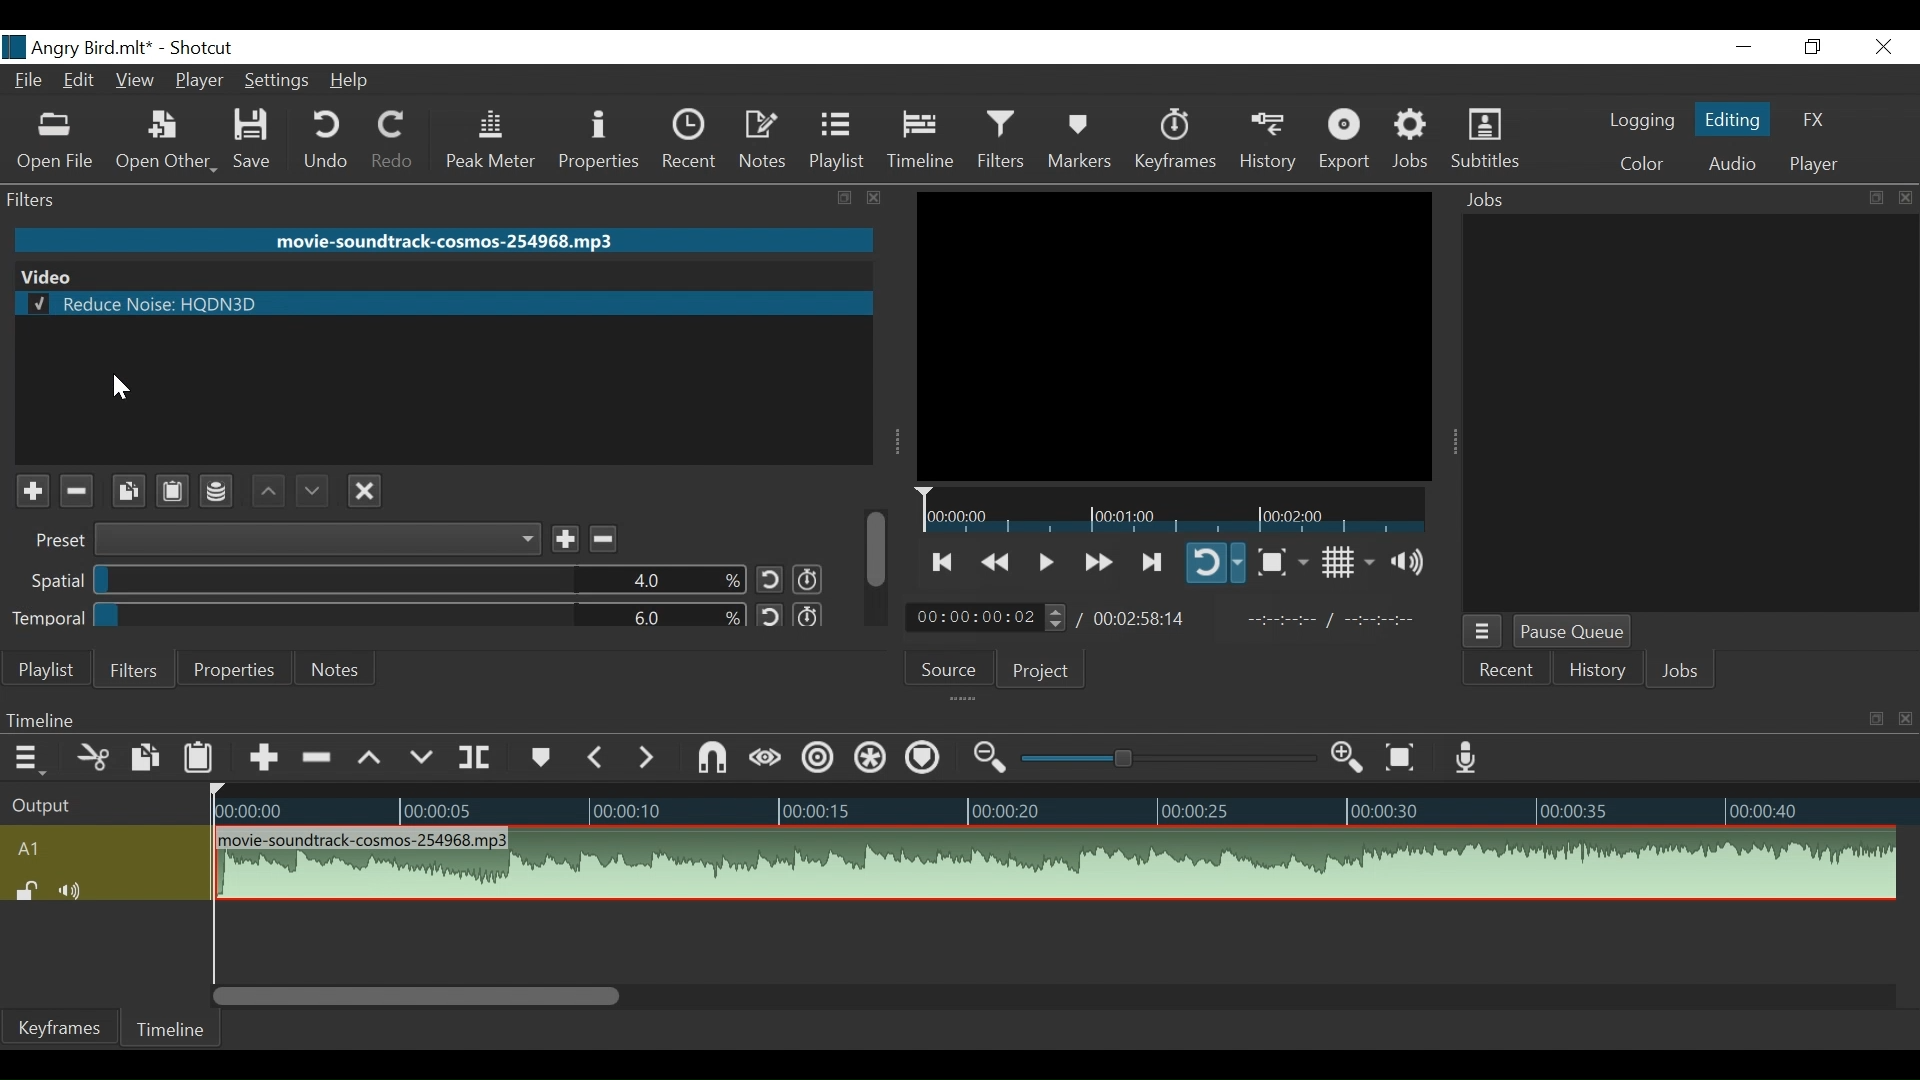 The height and width of the screenshot is (1080, 1920). I want to click on Timeline, so click(1057, 804).